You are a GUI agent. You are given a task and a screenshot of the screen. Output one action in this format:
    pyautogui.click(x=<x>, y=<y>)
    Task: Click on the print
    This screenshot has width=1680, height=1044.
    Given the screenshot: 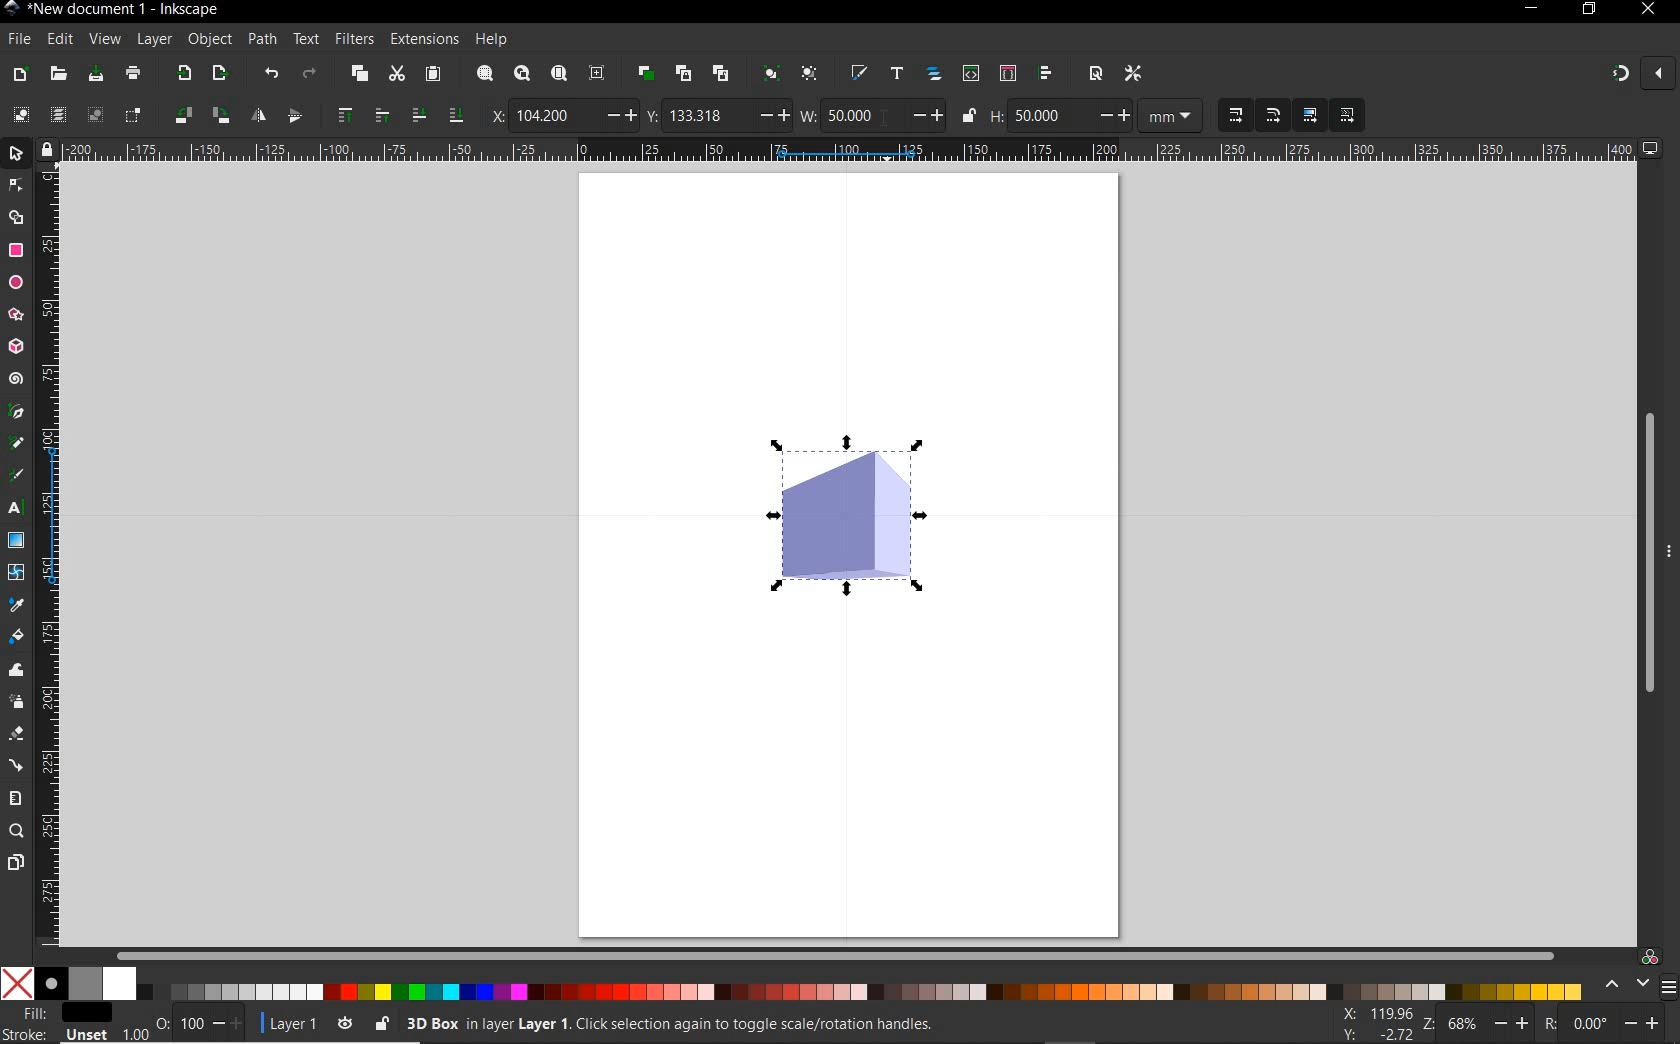 What is the action you would take?
    pyautogui.click(x=134, y=74)
    